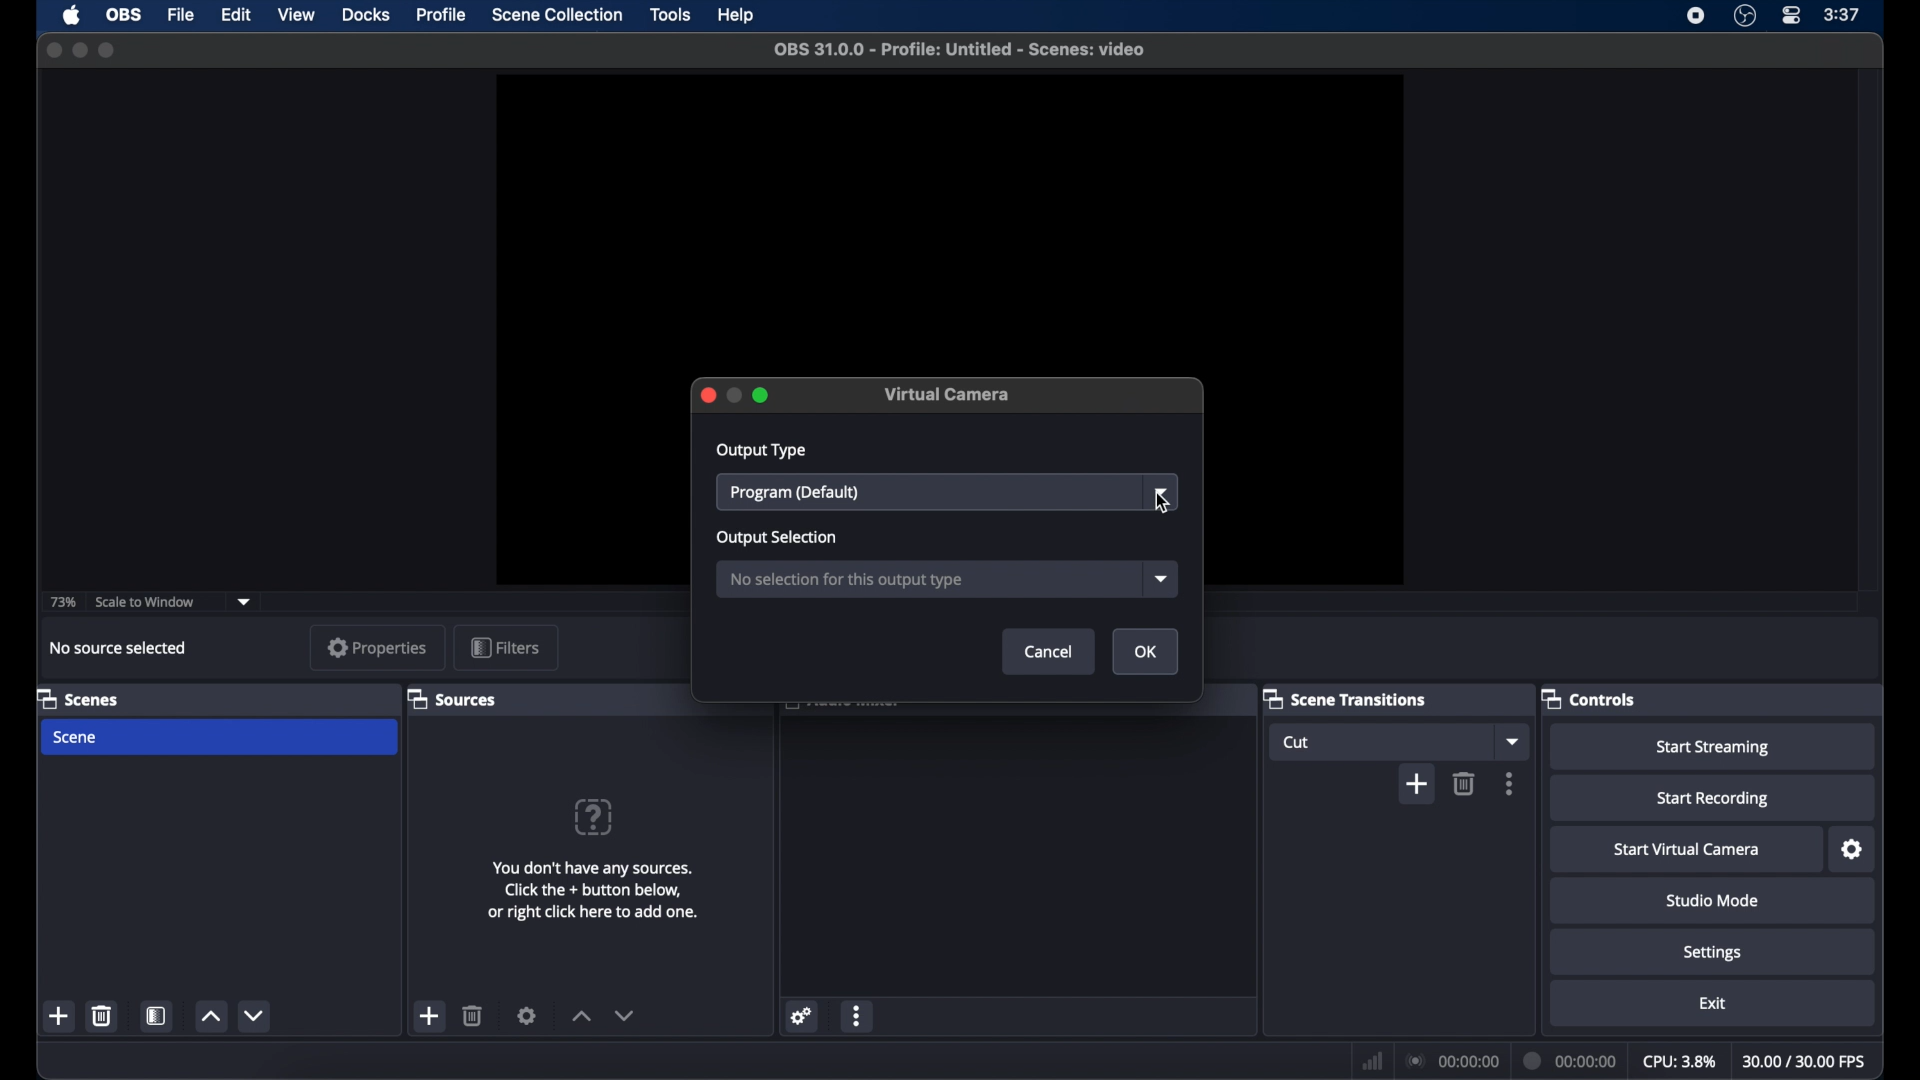 Image resolution: width=1920 pixels, height=1080 pixels. What do you see at coordinates (624, 1015) in the screenshot?
I see `decrement` at bounding box center [624, 1015].